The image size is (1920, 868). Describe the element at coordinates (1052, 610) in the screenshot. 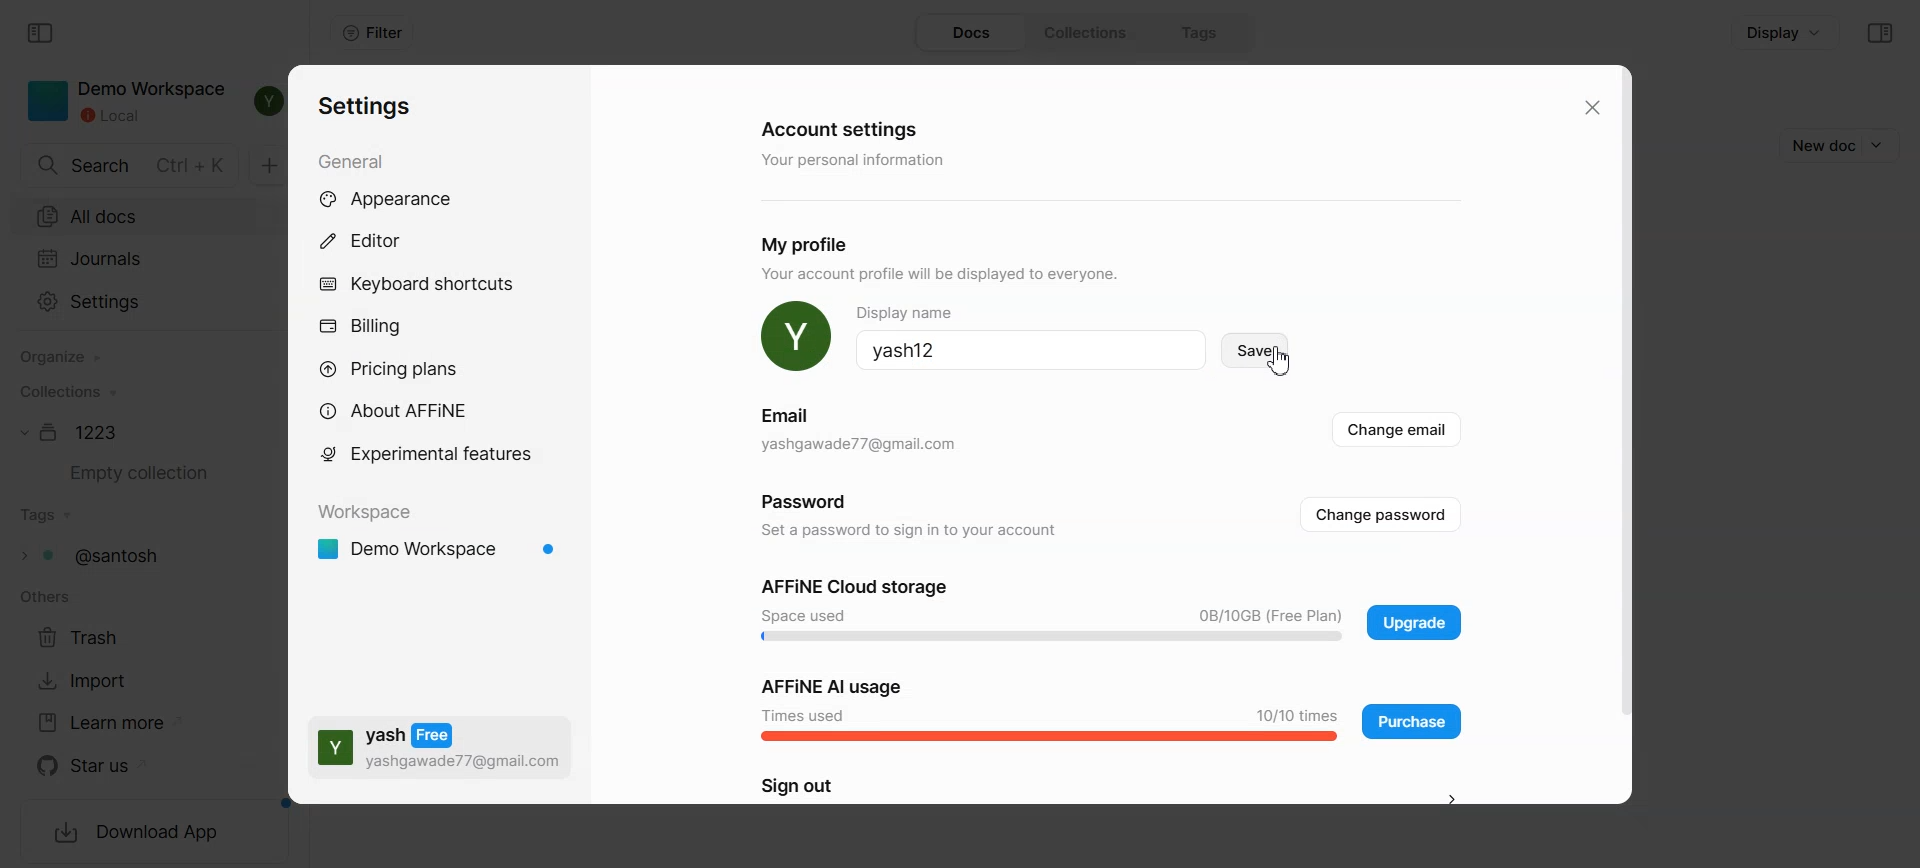

I see `AFFine cloud storage Space used ` at that location.